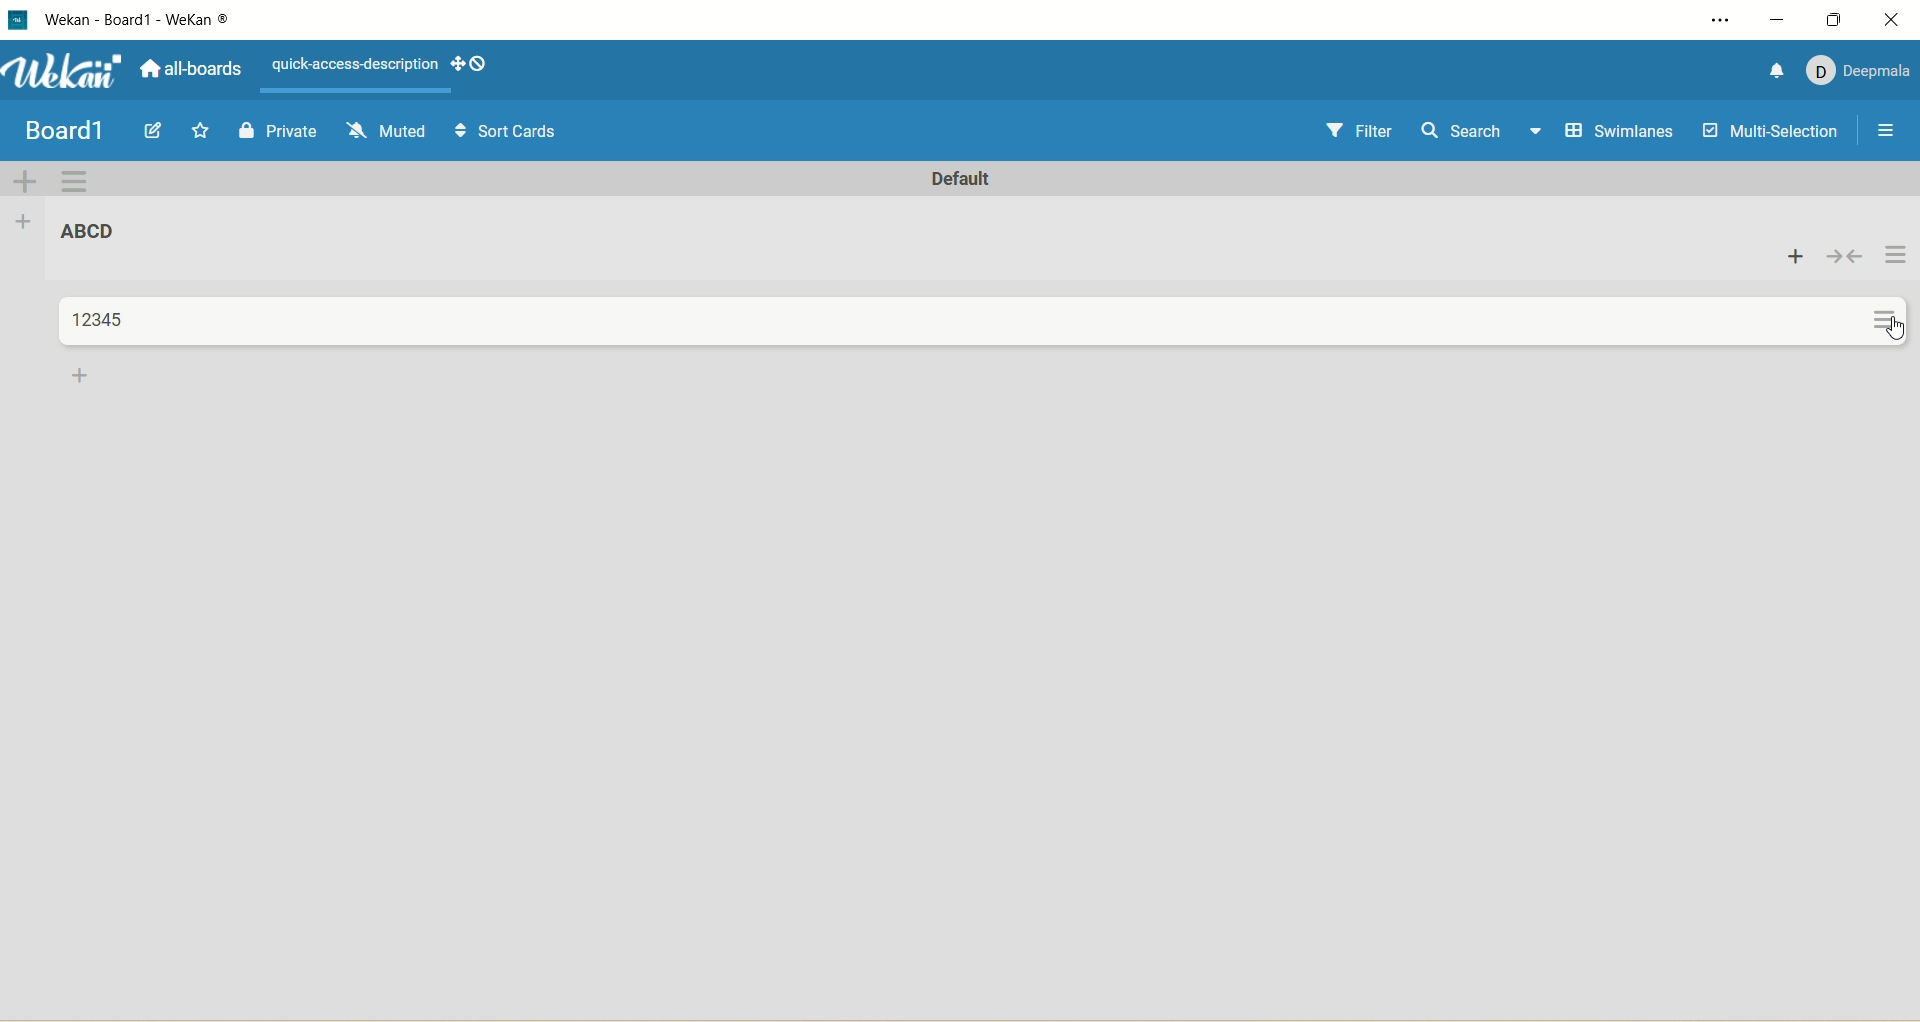  What do you see at coordinates (275, 134) in the screenshot?
I see `private` at bounding box center [275, 134].